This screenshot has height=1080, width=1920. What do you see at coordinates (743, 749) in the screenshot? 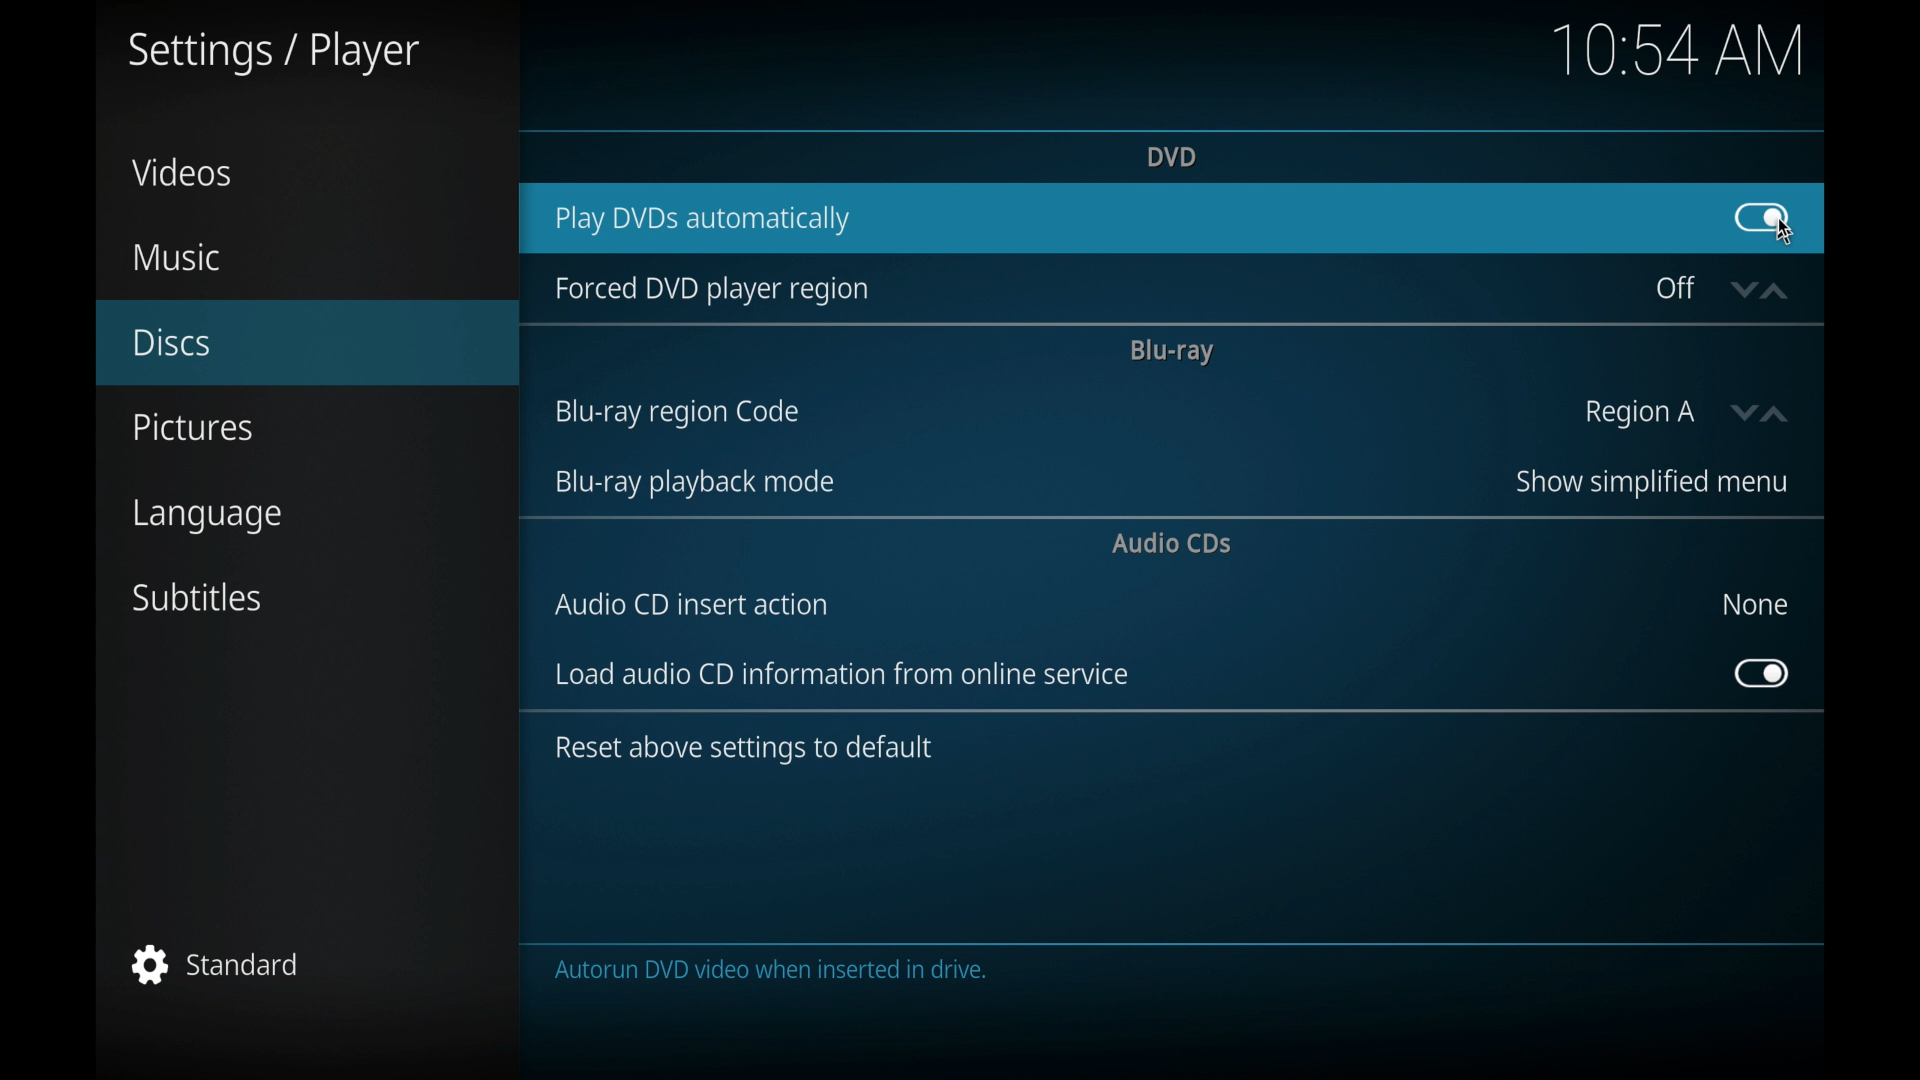
I see `info` at bounding box center [743, 749].